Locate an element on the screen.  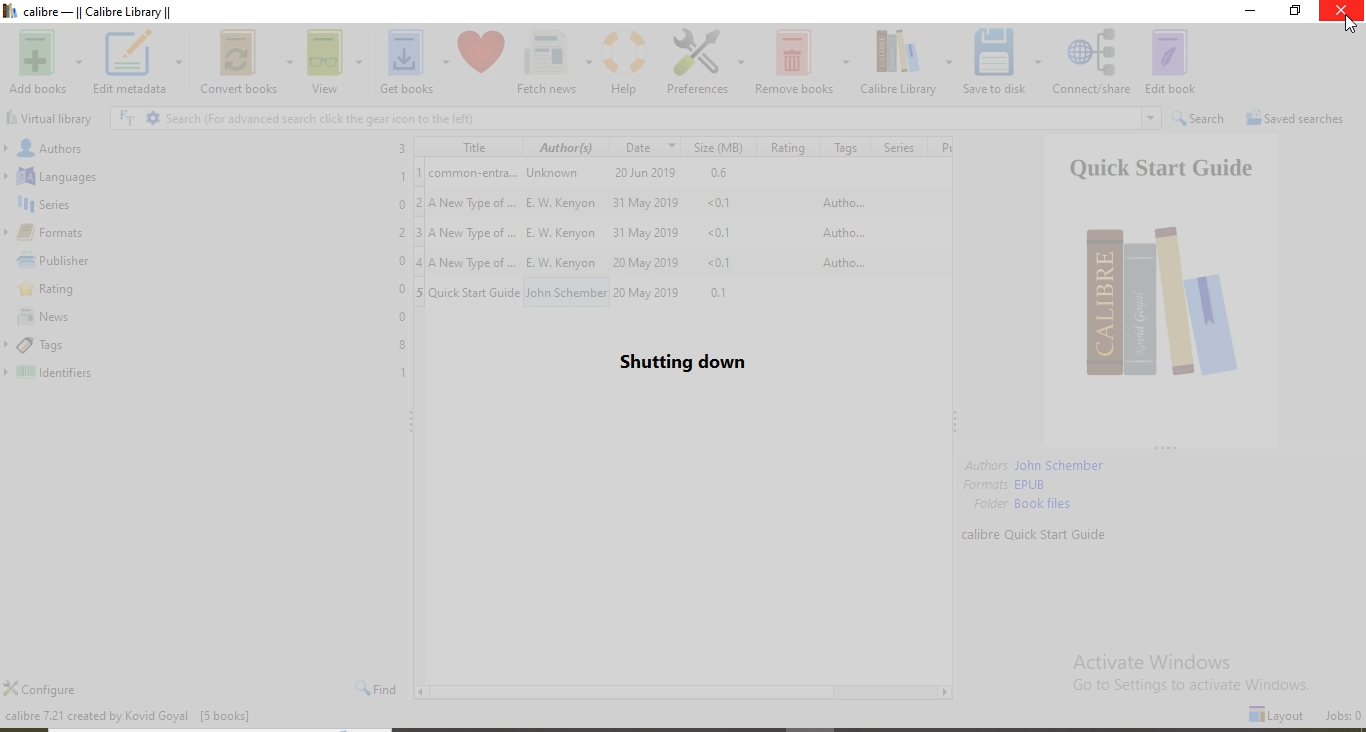
search is located at coordinates (638, 118).